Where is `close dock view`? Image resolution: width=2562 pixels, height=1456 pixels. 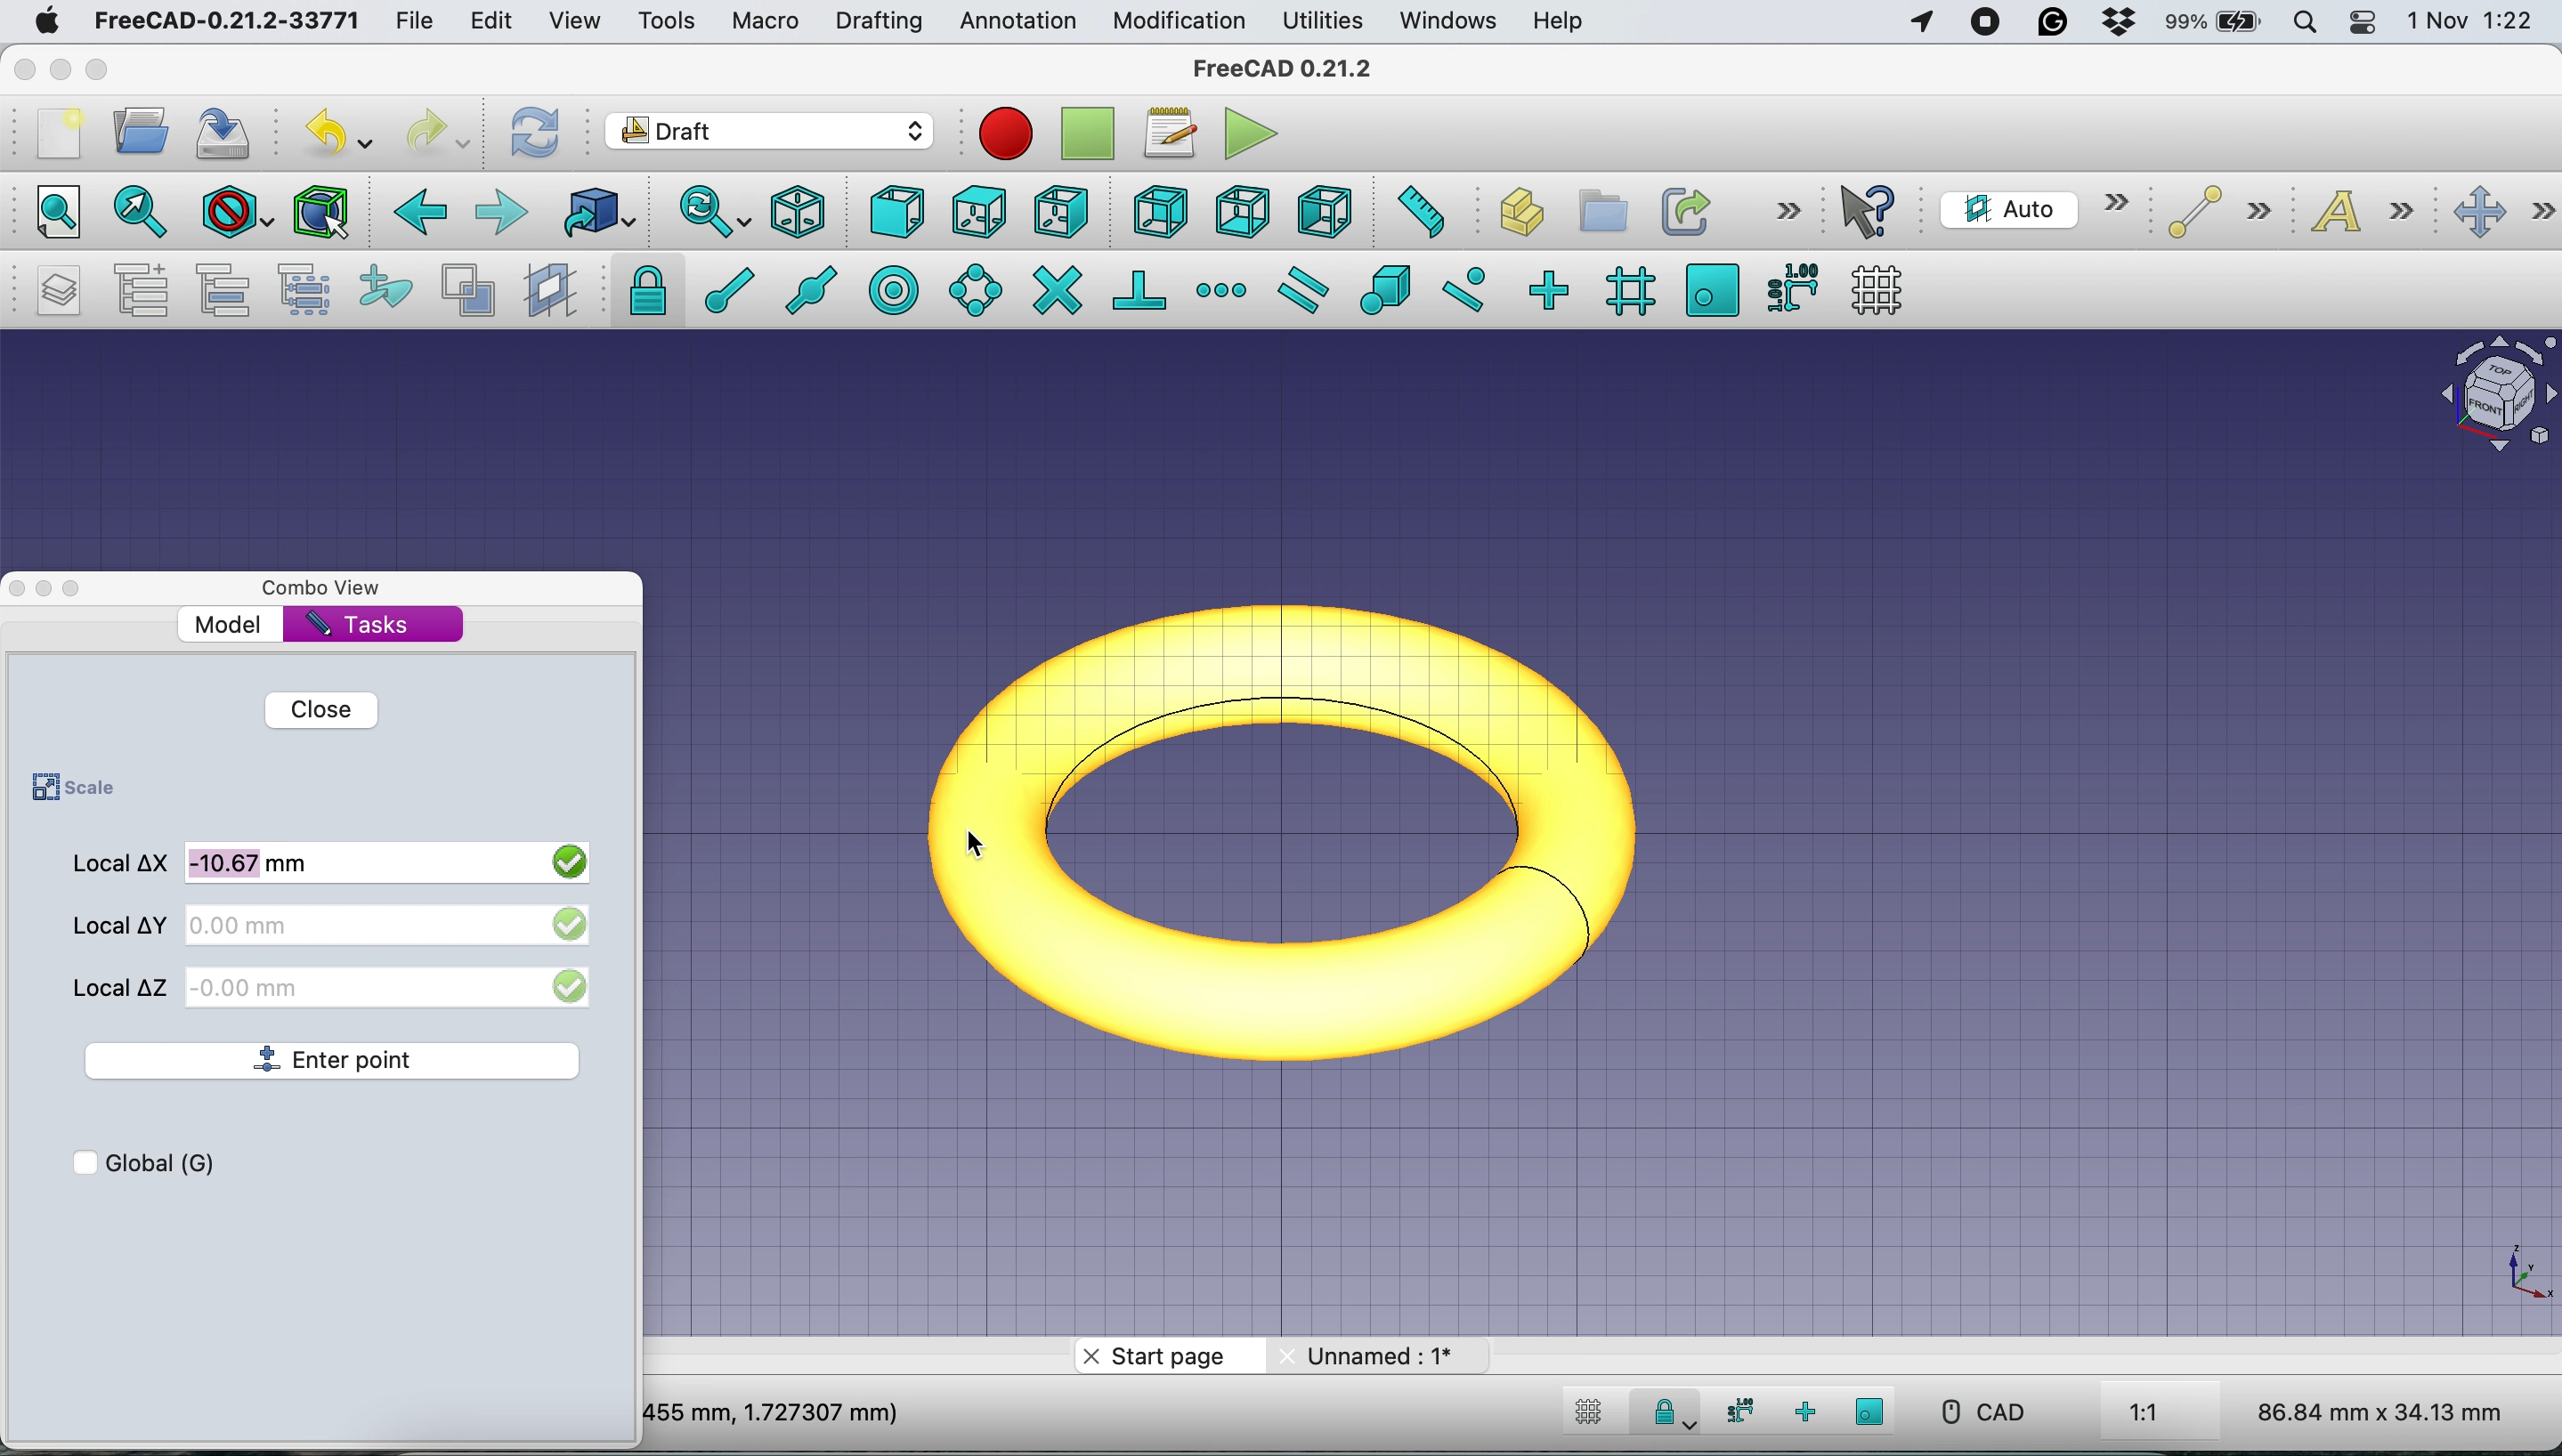 close dock view is located at coordinates (16, 589).